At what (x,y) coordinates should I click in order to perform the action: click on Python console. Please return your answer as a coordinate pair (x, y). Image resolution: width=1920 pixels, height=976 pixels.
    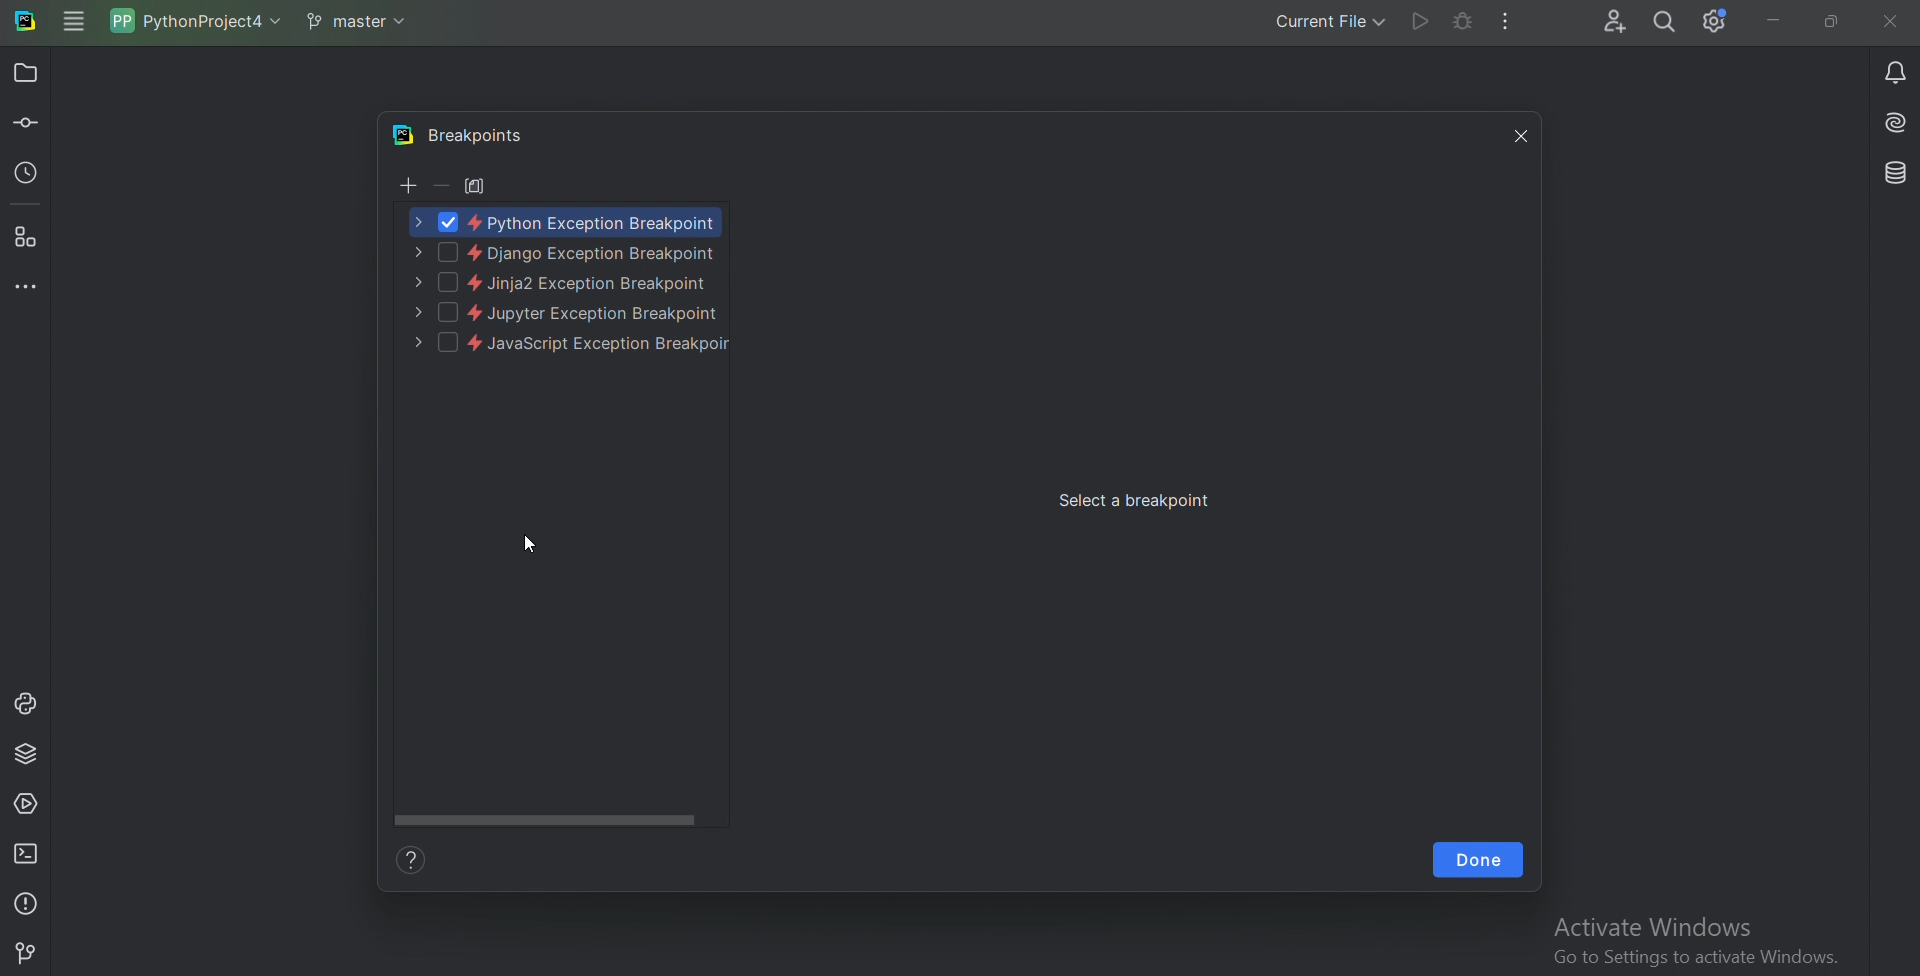
    Looking at the image, I should click on (25, 704).